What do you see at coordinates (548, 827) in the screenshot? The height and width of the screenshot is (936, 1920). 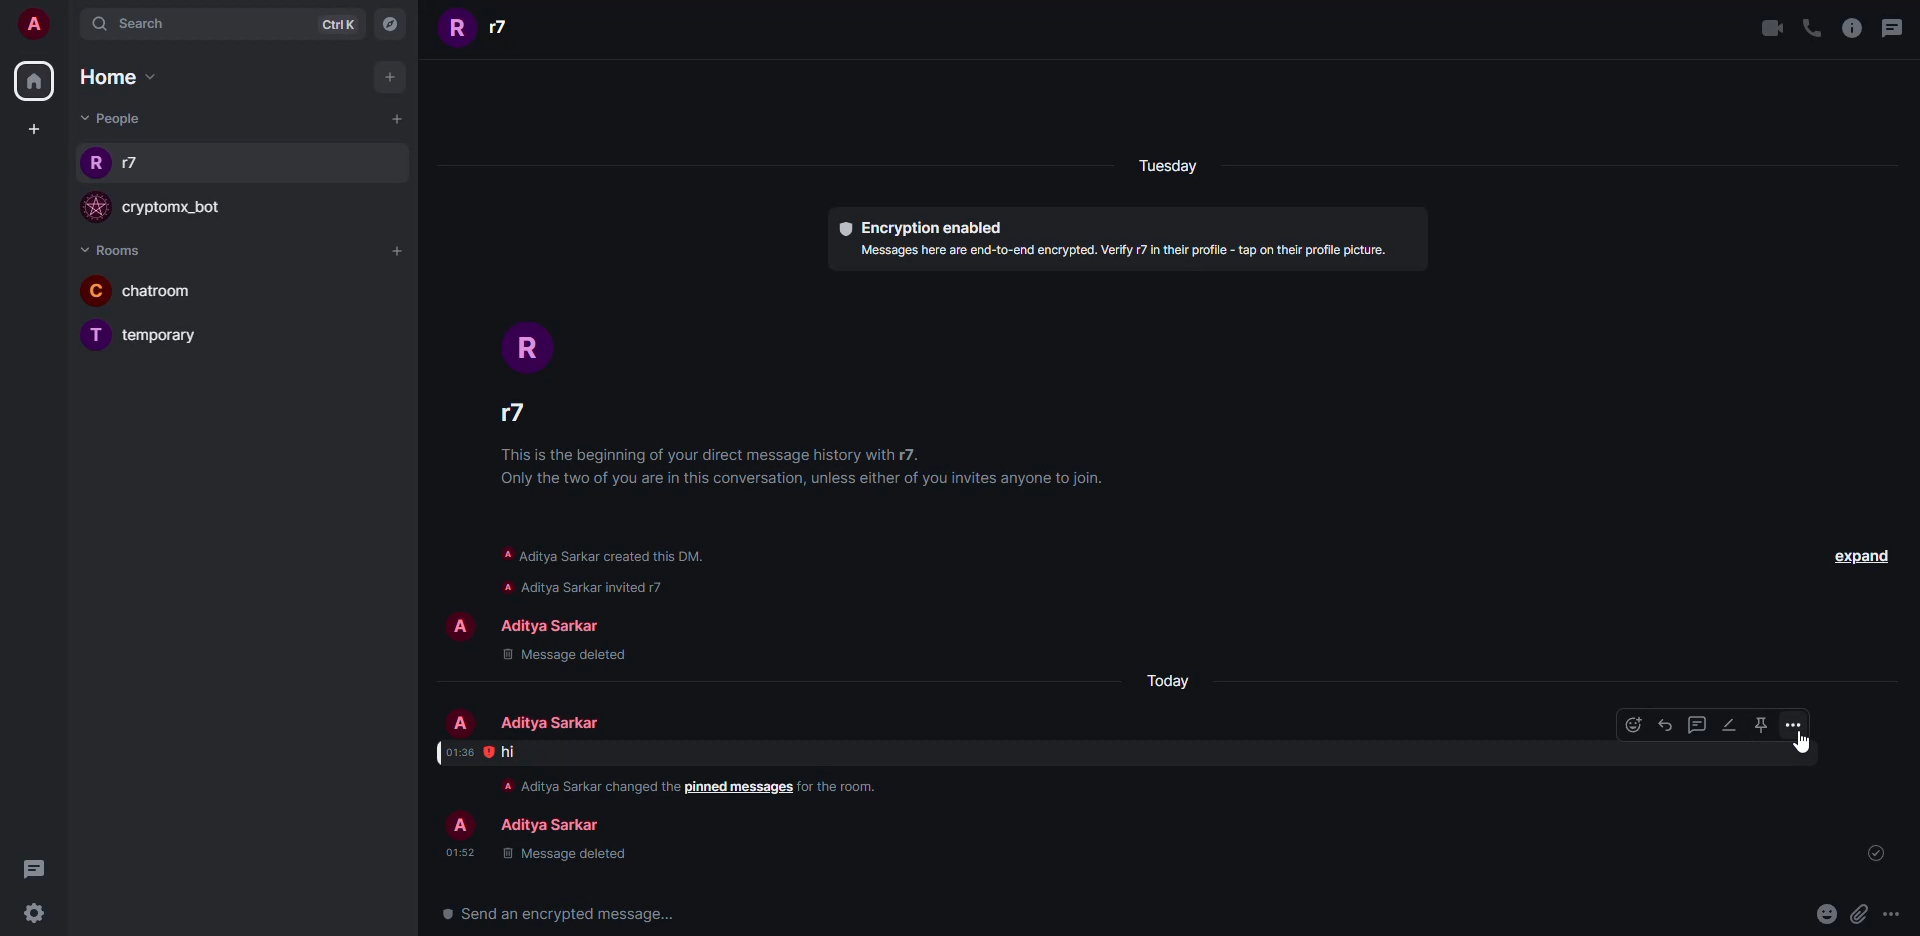 I see `people` at bounding box center [548, 827].